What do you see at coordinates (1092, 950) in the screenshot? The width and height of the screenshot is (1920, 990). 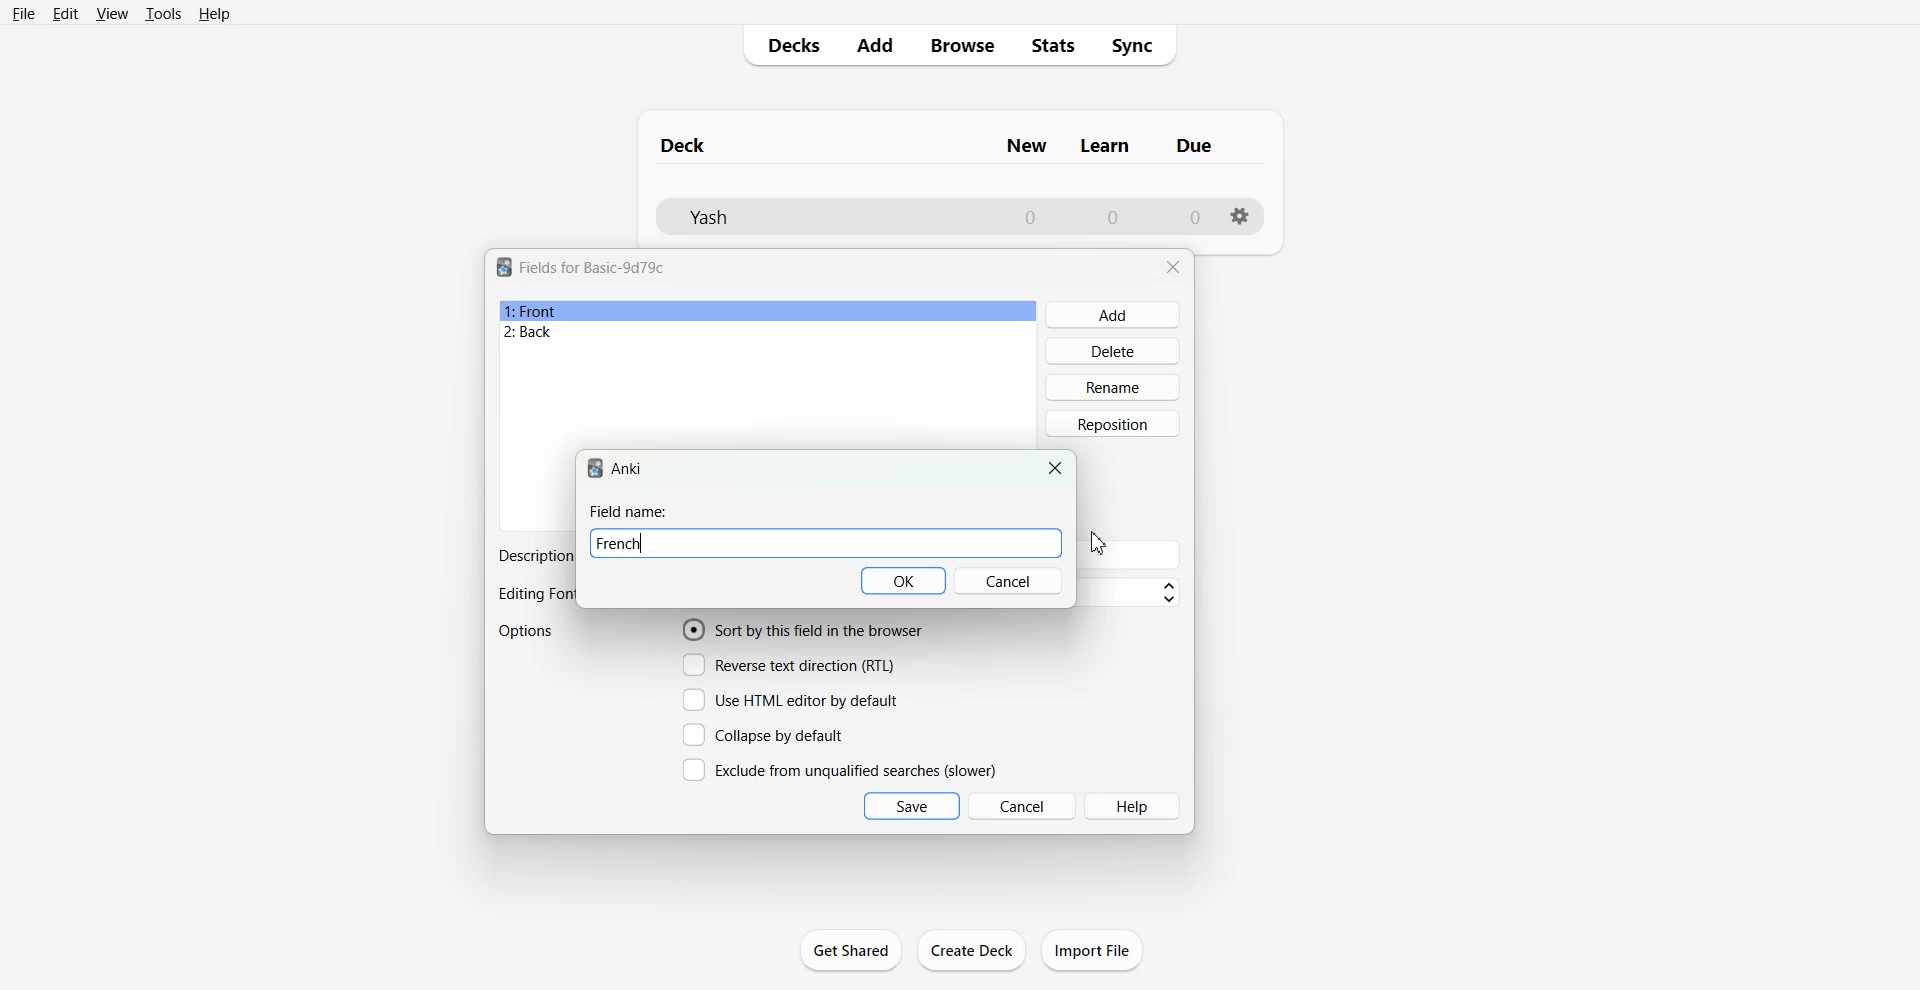 I see `Import File` at bounding box center [1092, 950].